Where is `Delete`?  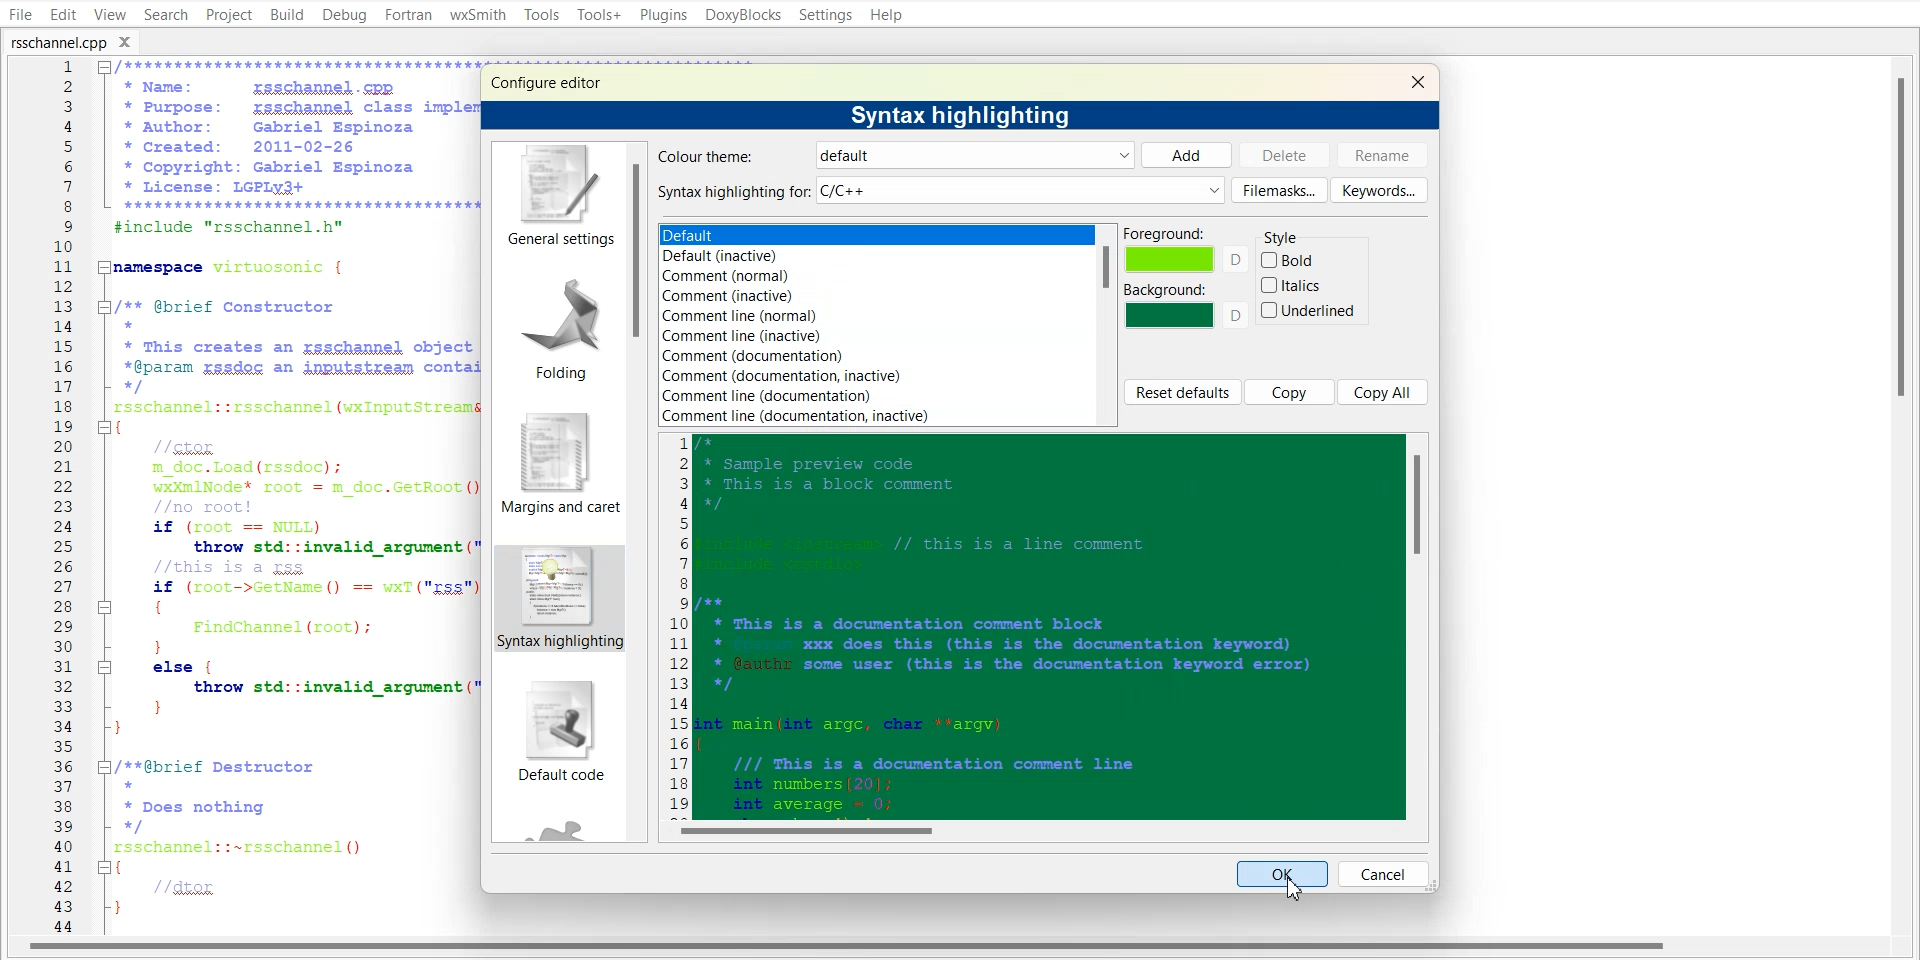 Delete is located at coordinates (1284, 154).